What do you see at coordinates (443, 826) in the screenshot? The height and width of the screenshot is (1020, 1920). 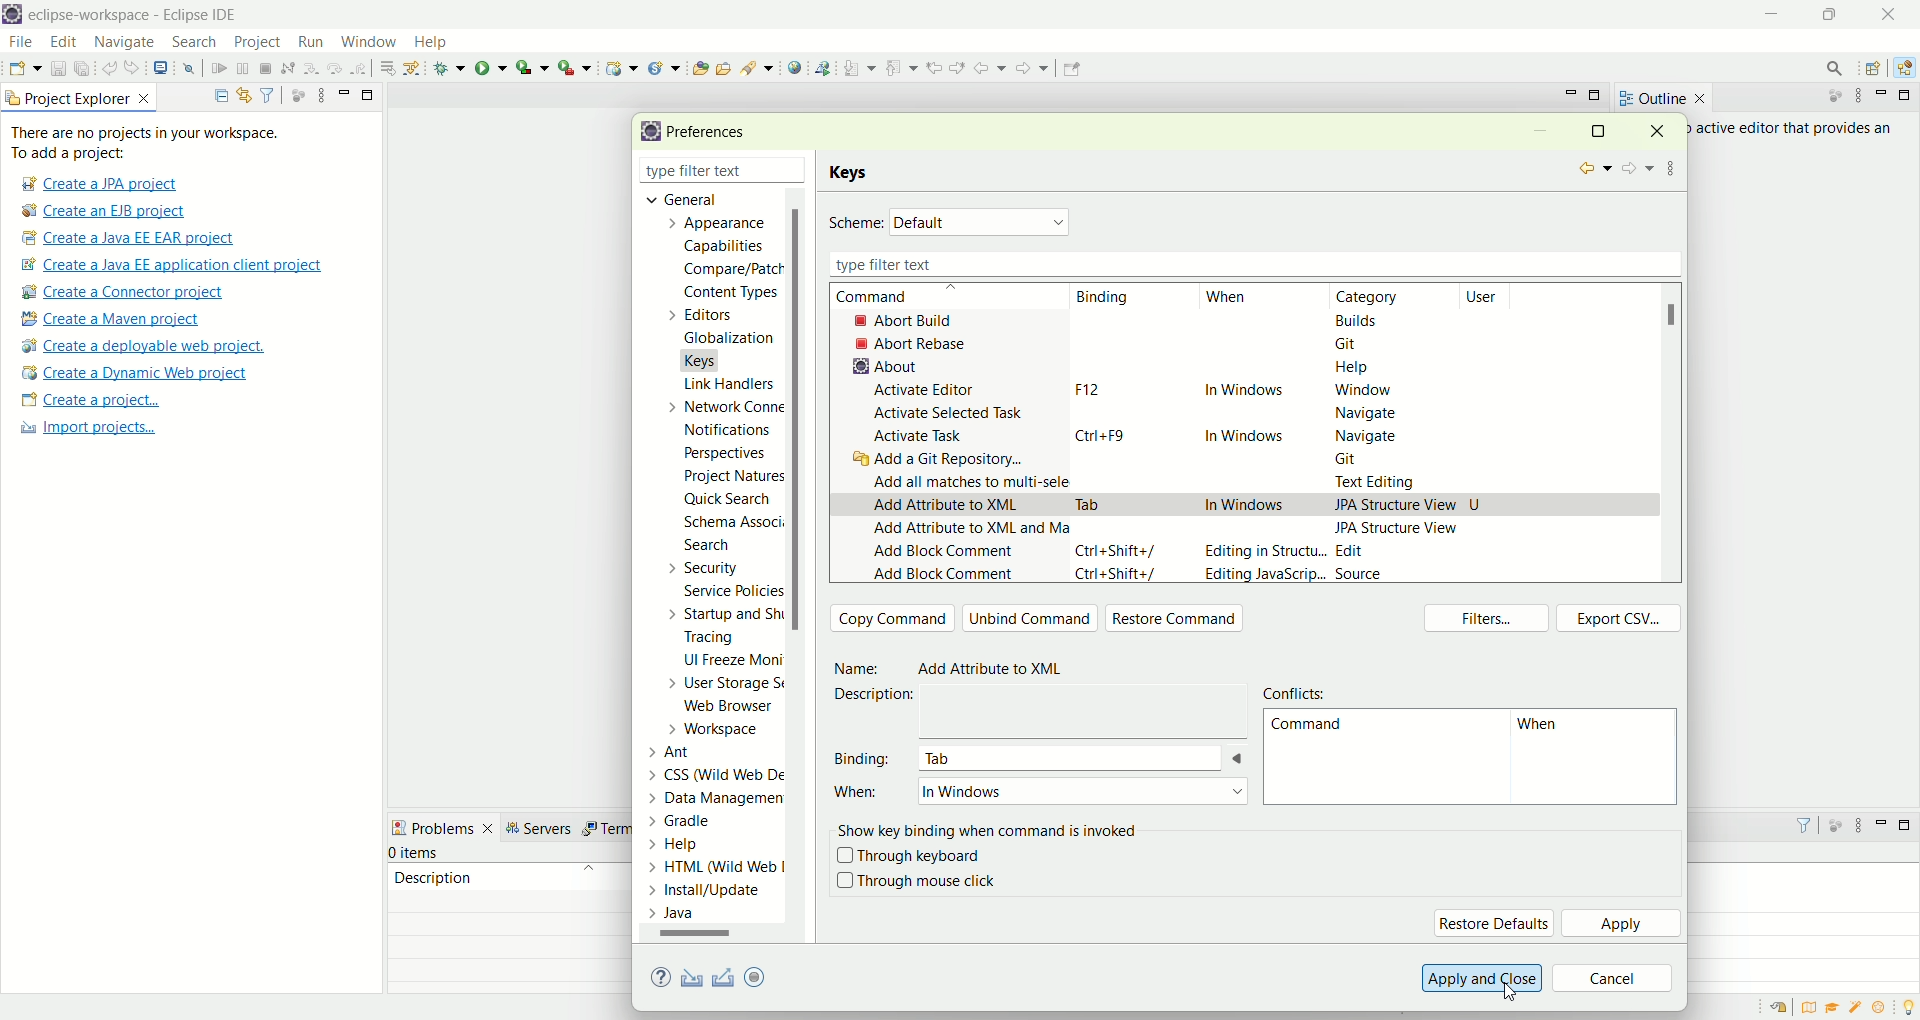 I see `problems` at bounding box center [443, 826].